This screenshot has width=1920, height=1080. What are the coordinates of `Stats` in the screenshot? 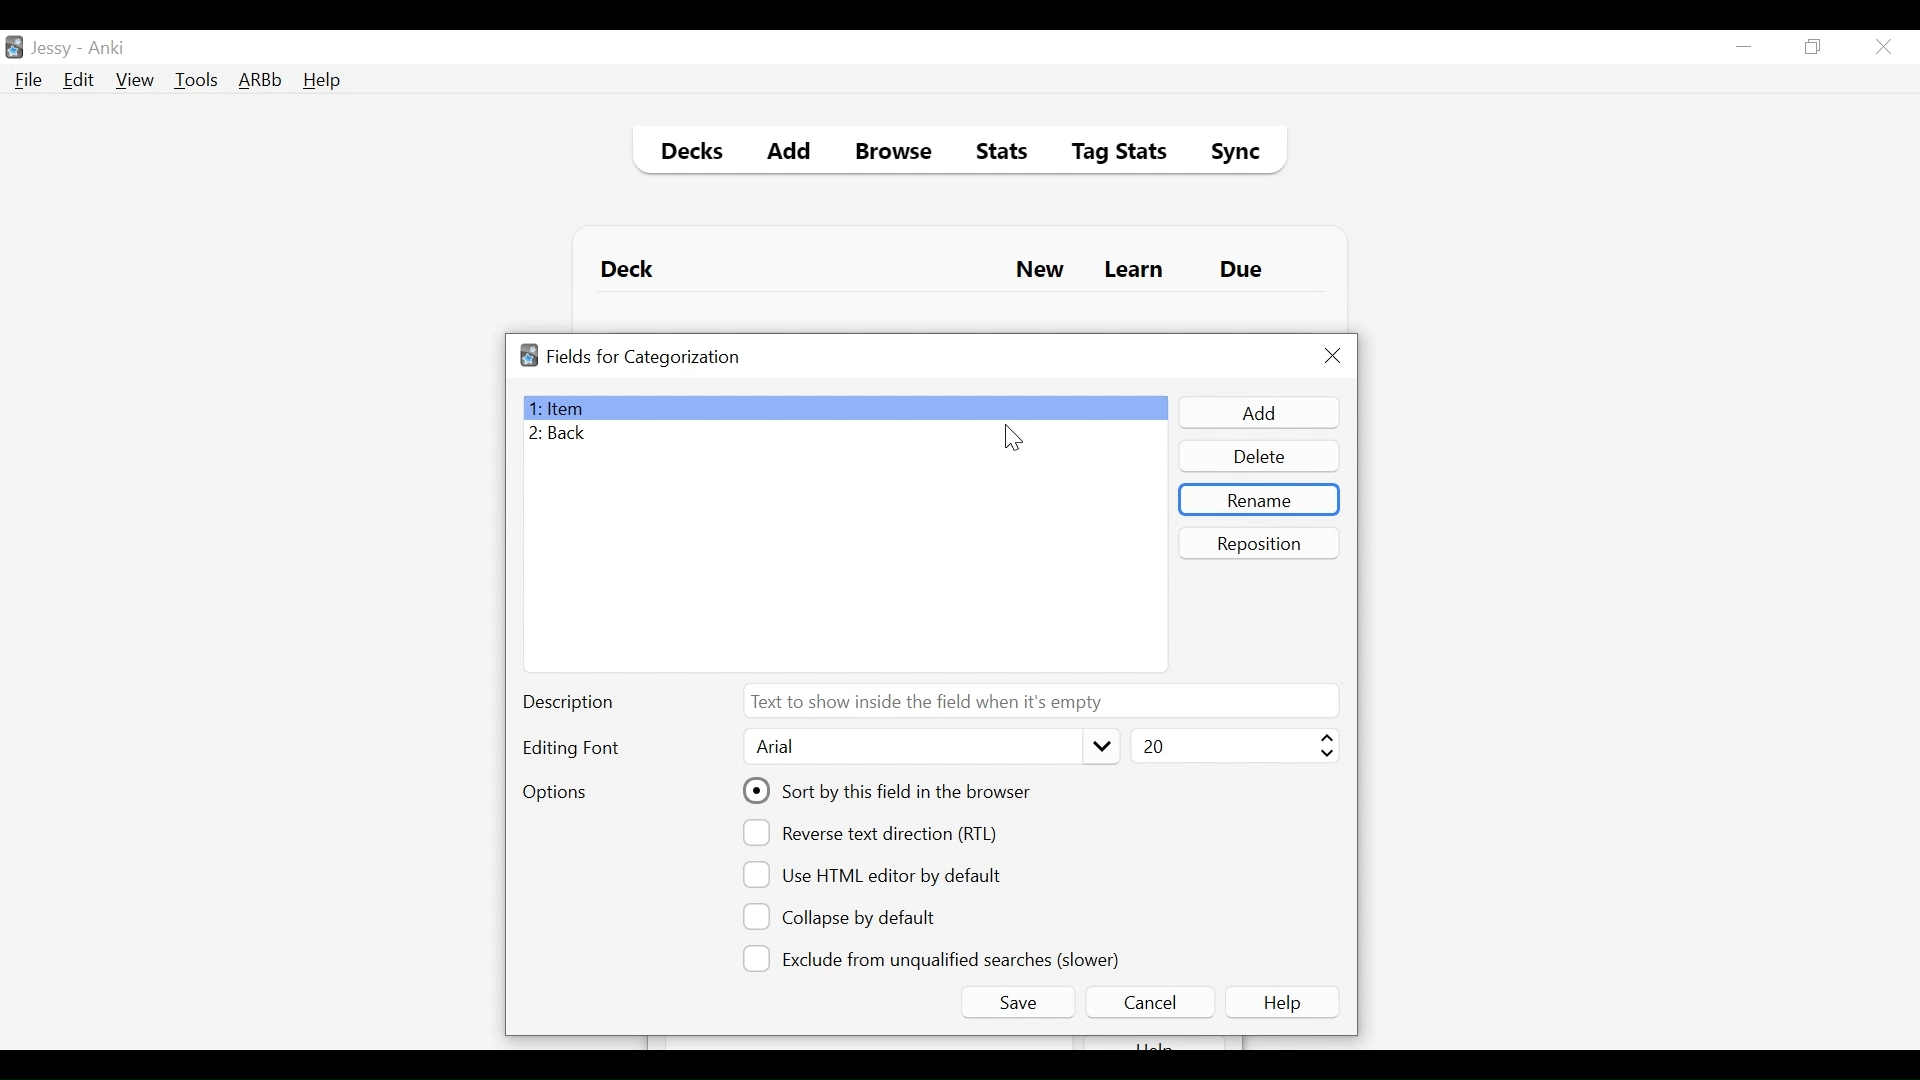 It's located at (995, 152).